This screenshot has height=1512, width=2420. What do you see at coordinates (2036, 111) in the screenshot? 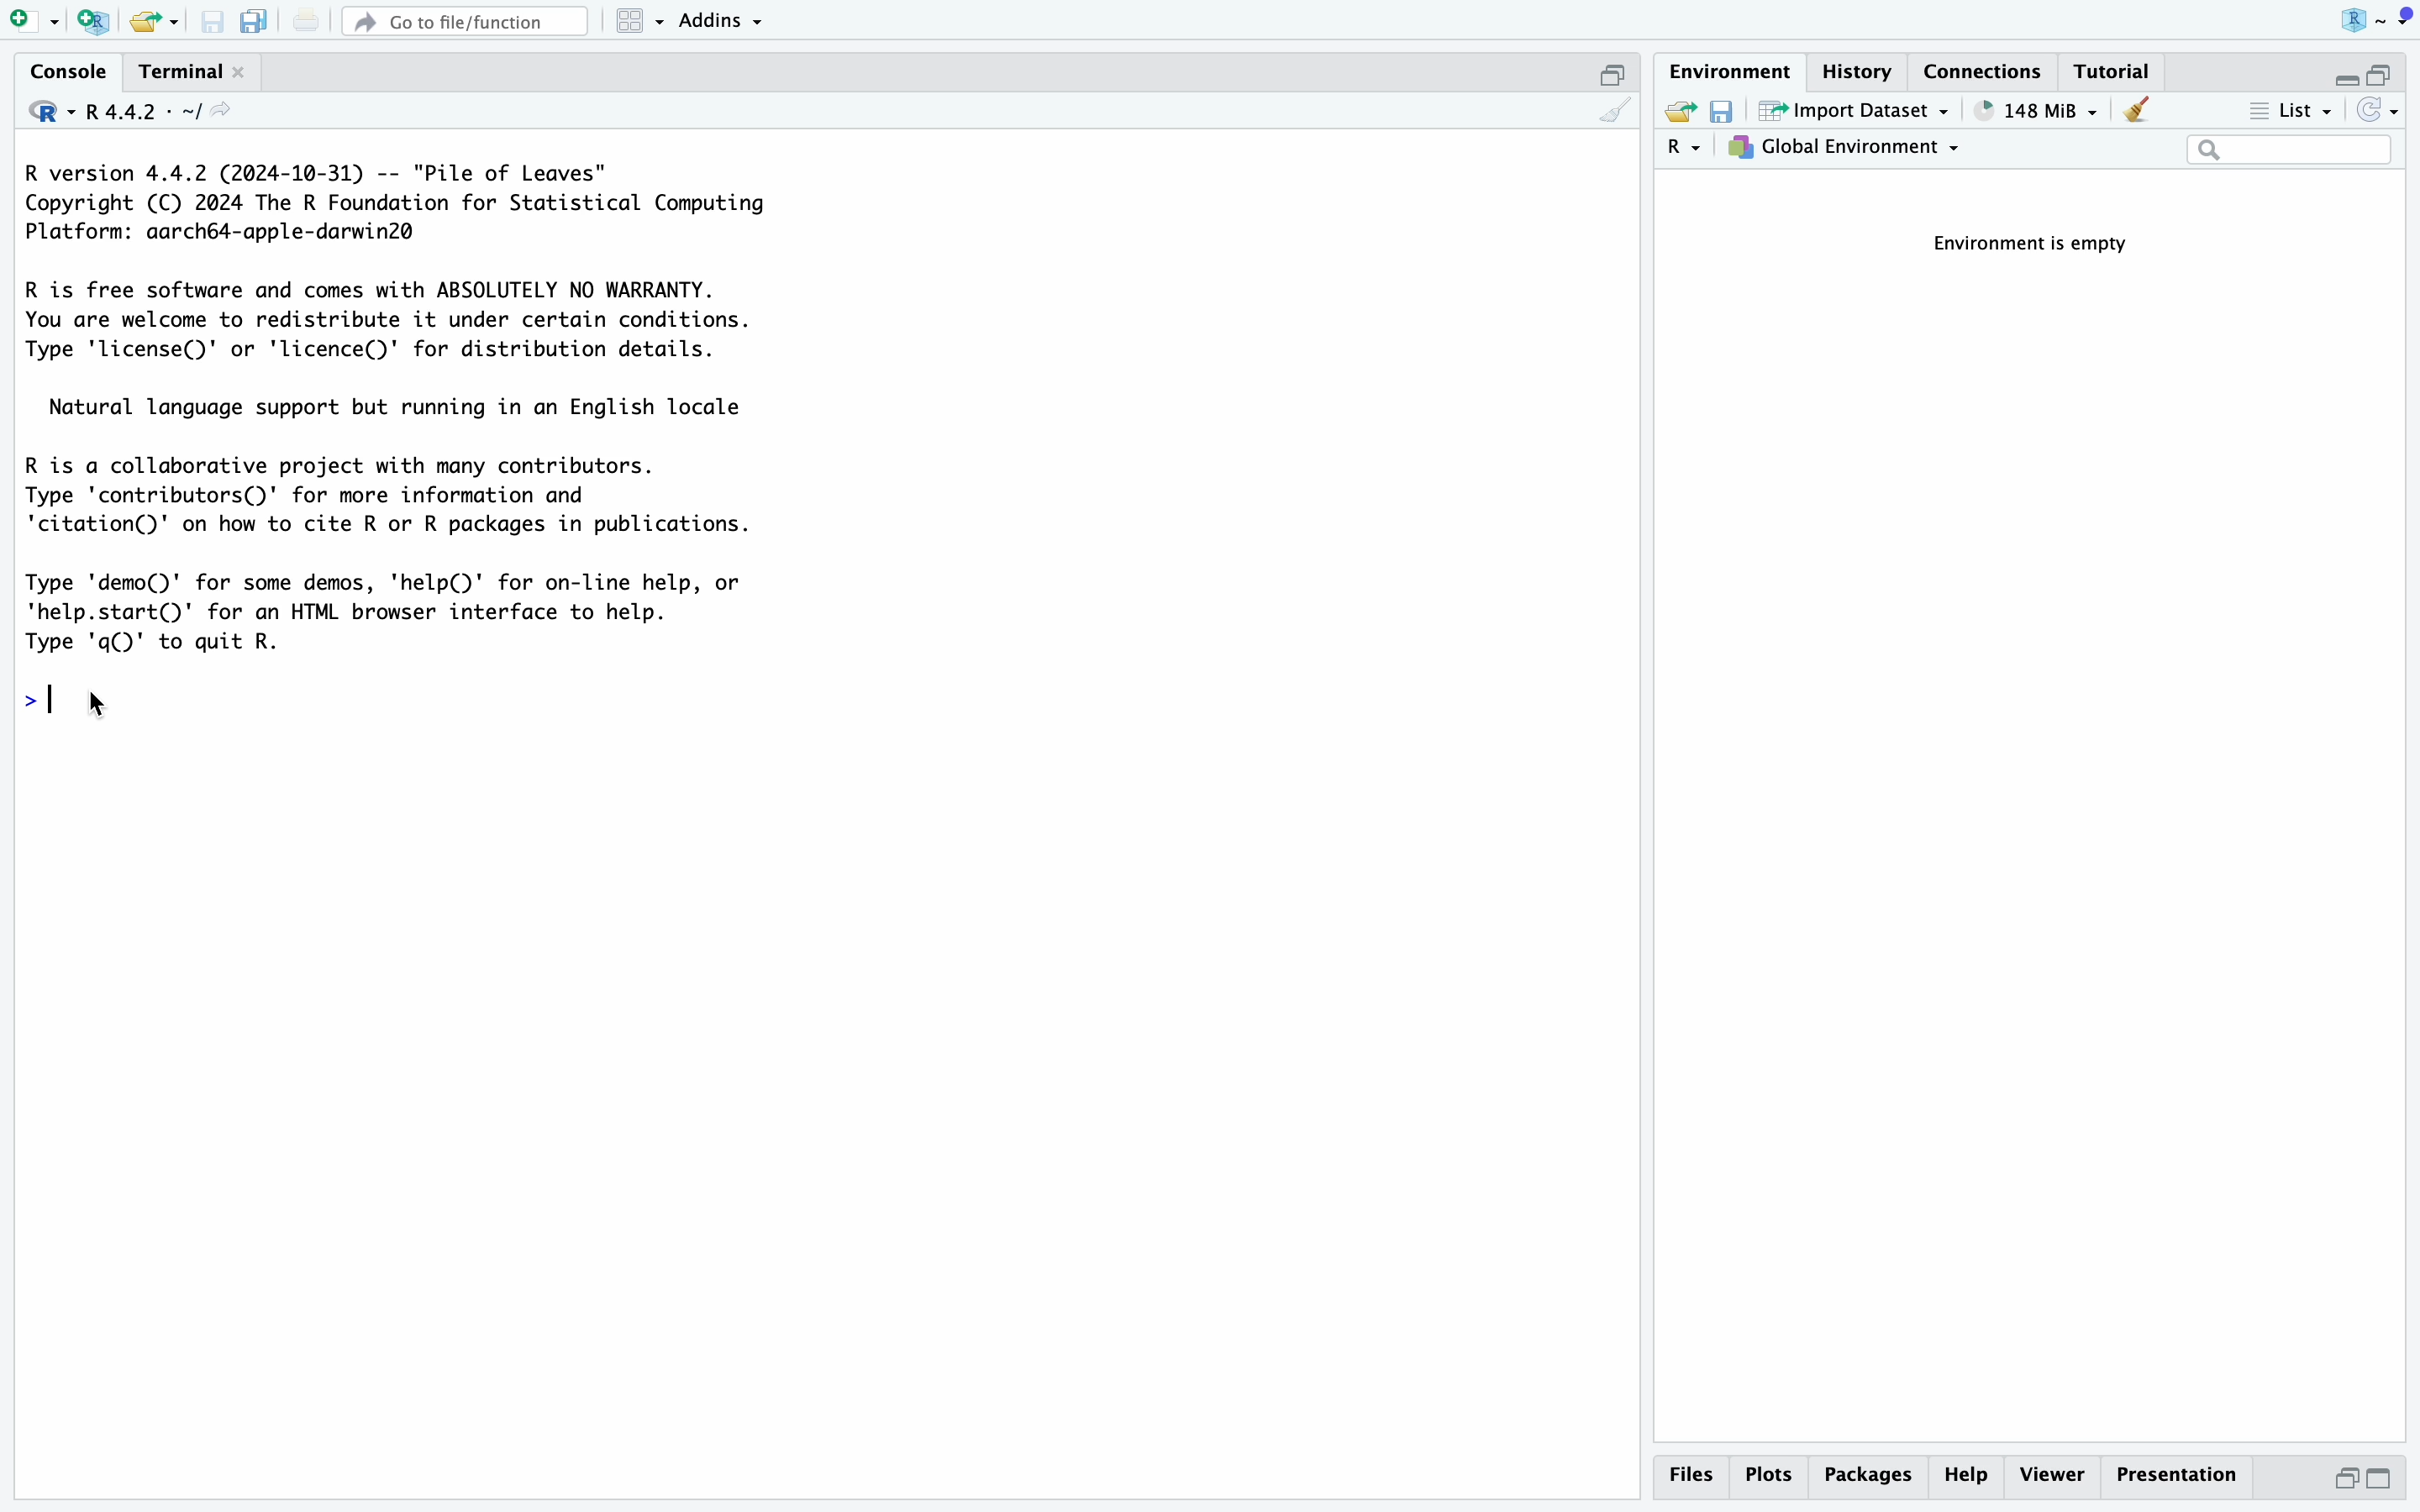
I see `148 MiB` at bounding box center [2036, 111].